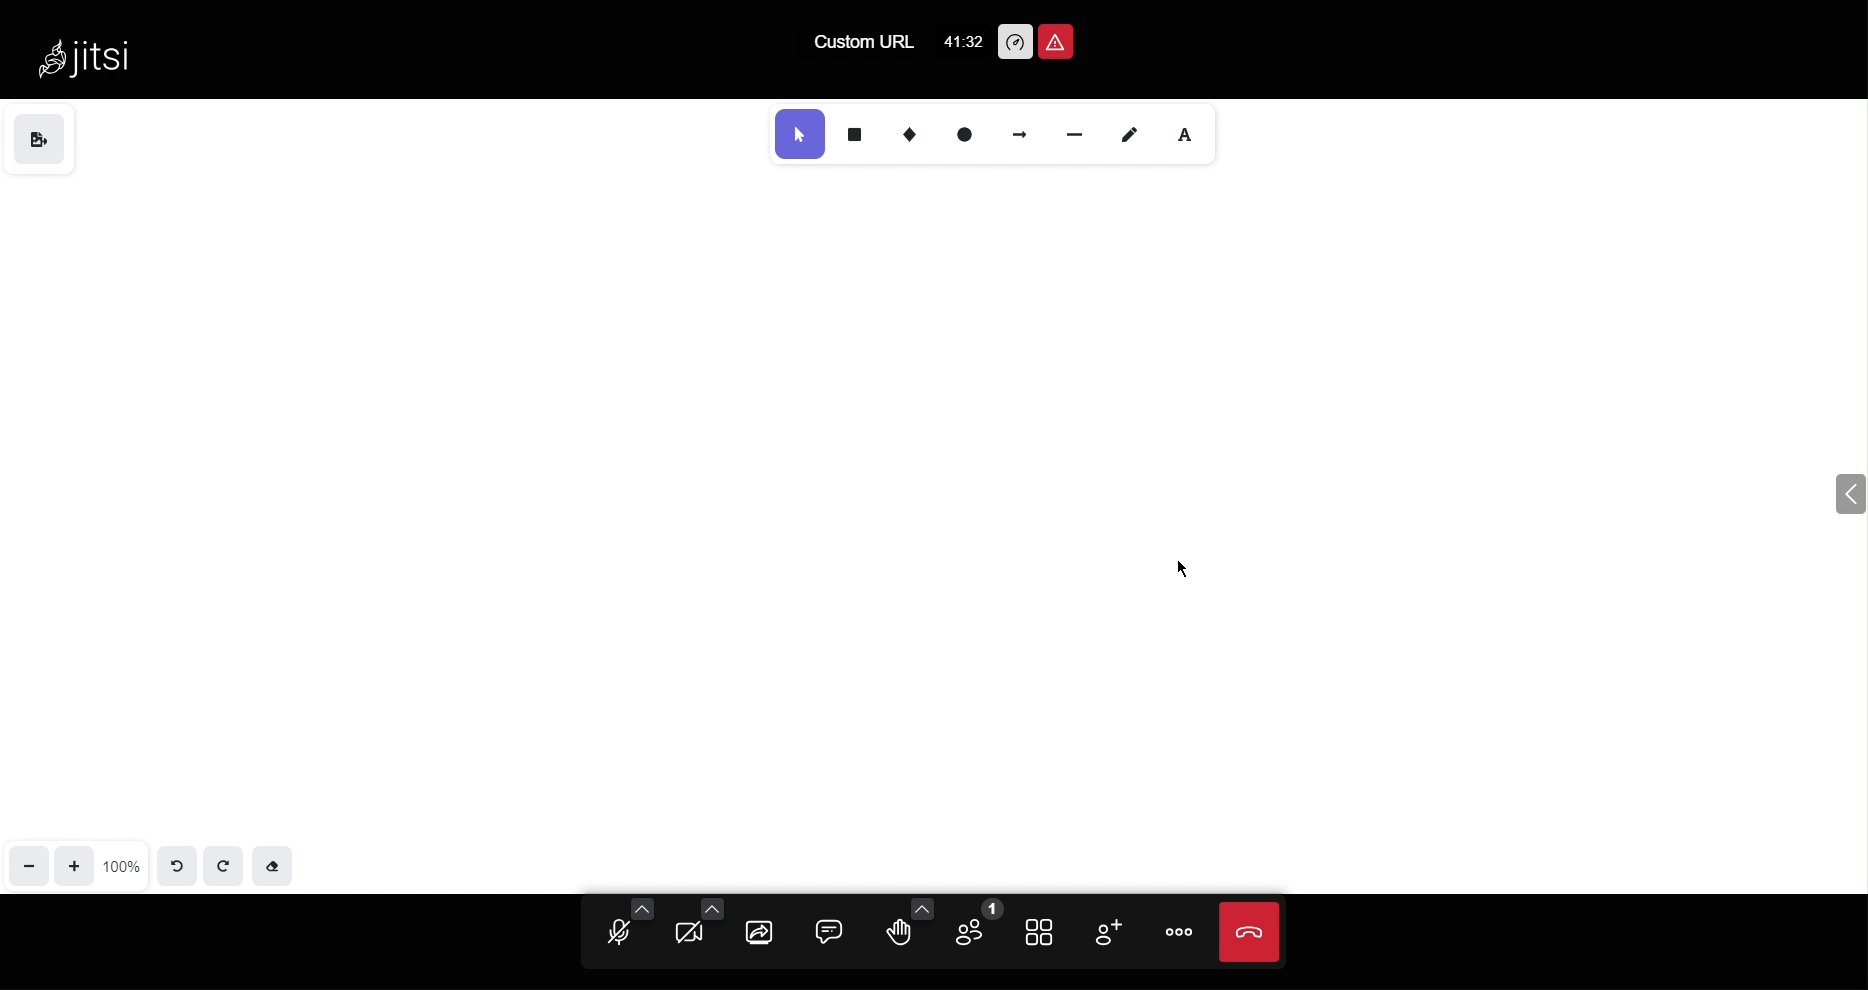 This screenshot has height=990, width=1868. I want to click on 100%, so click(122, 866).